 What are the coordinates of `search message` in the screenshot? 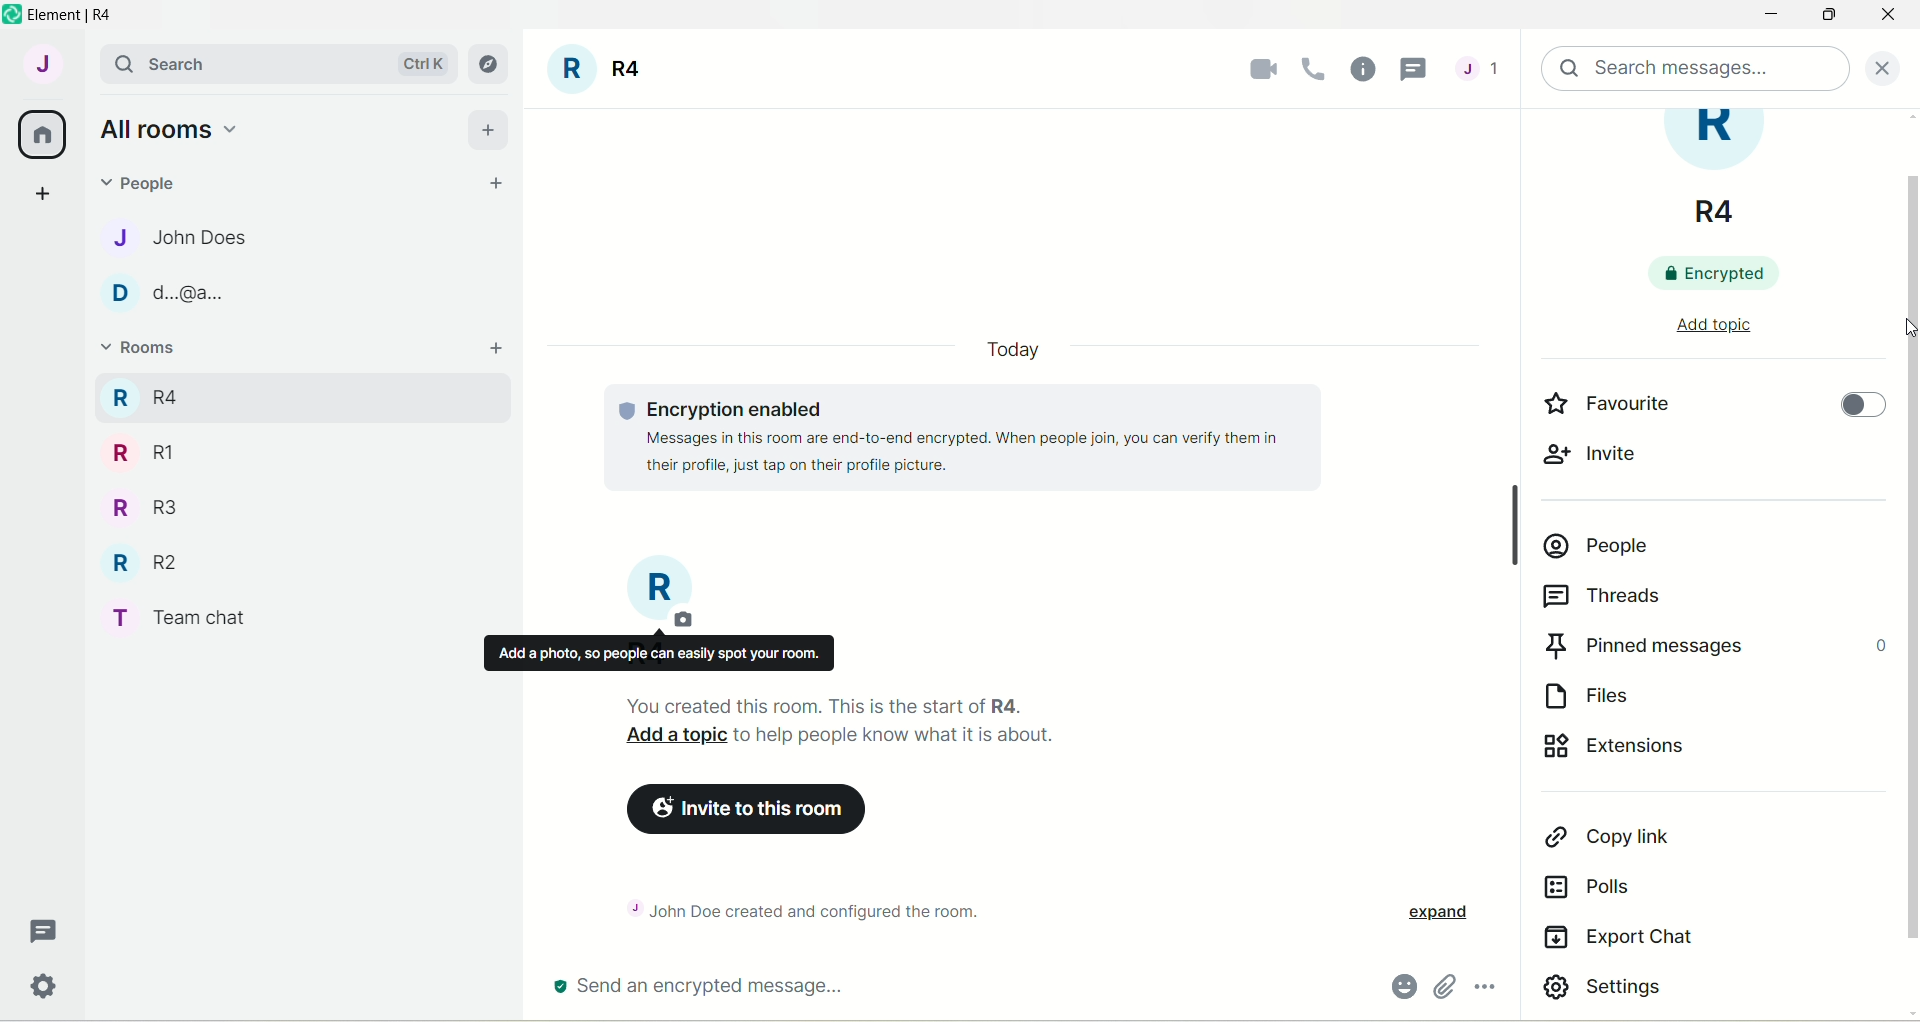 It's located at (1697, 69).